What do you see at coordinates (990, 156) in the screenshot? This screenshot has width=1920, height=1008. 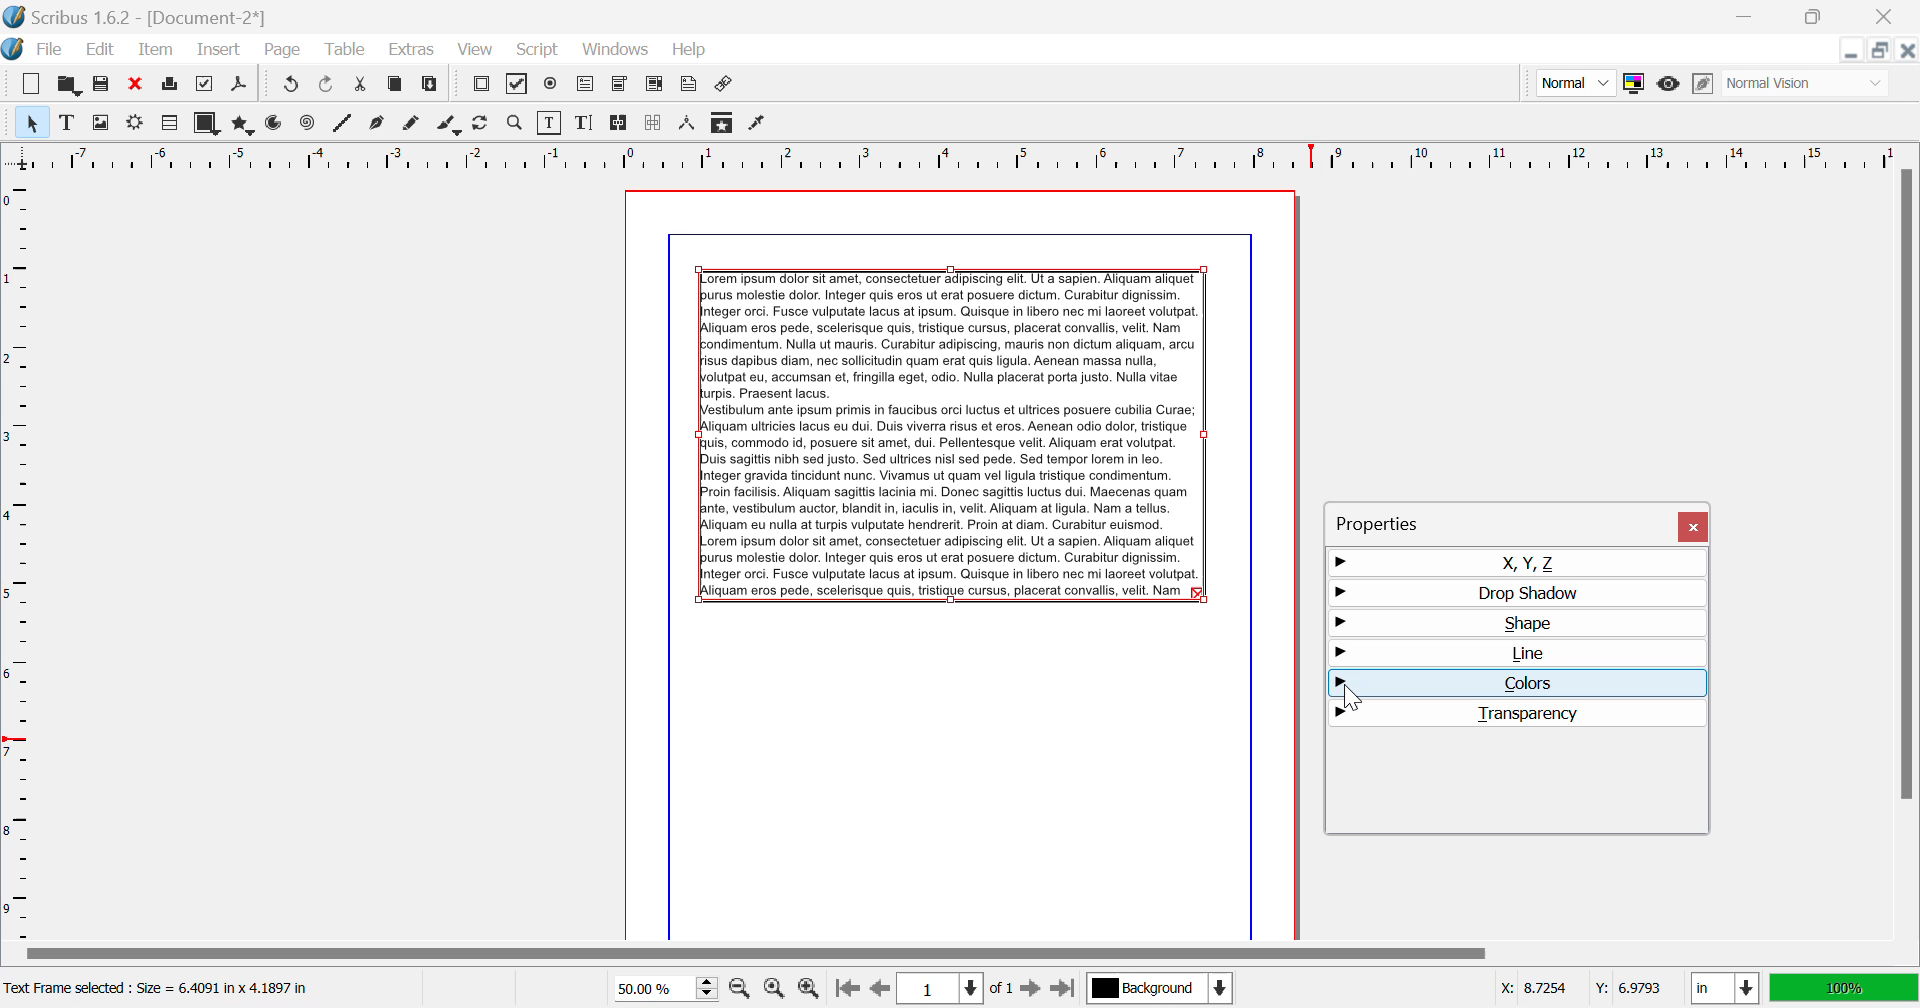 I see `Vertical Page Margin` at bounding box center [990, 156].